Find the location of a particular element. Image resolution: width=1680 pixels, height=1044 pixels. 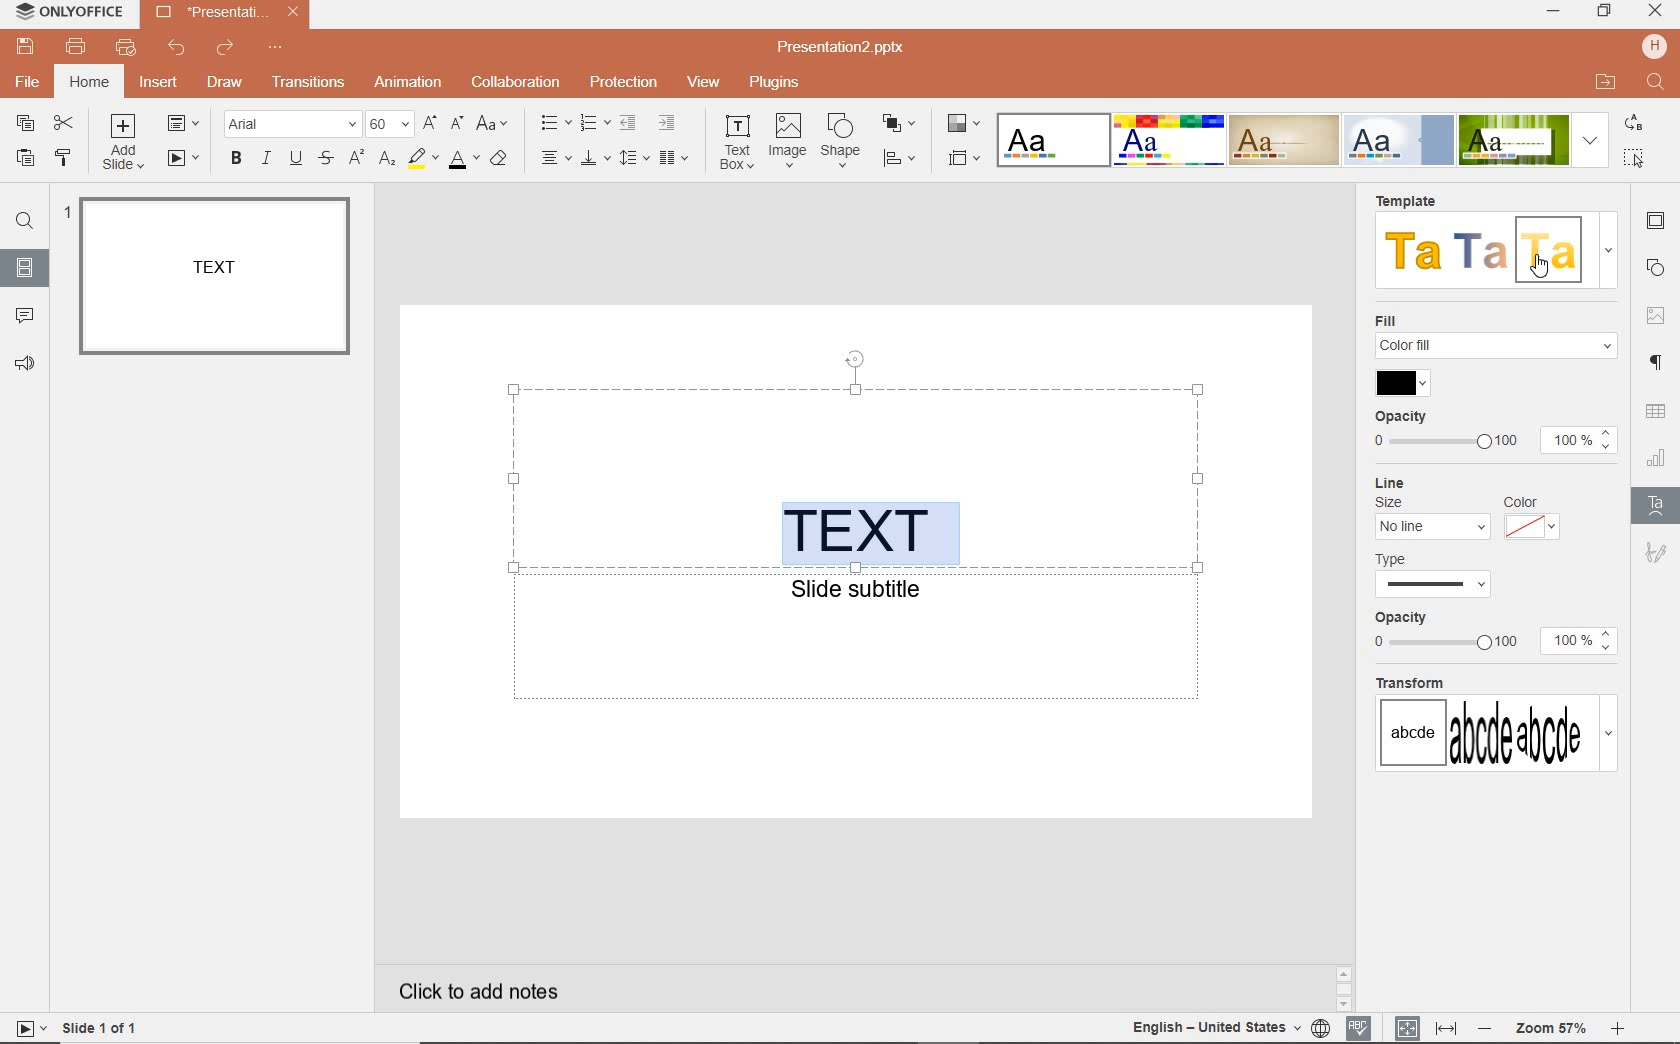

SLIDE 1 OF 1 is located at coordinates (100, 1026).